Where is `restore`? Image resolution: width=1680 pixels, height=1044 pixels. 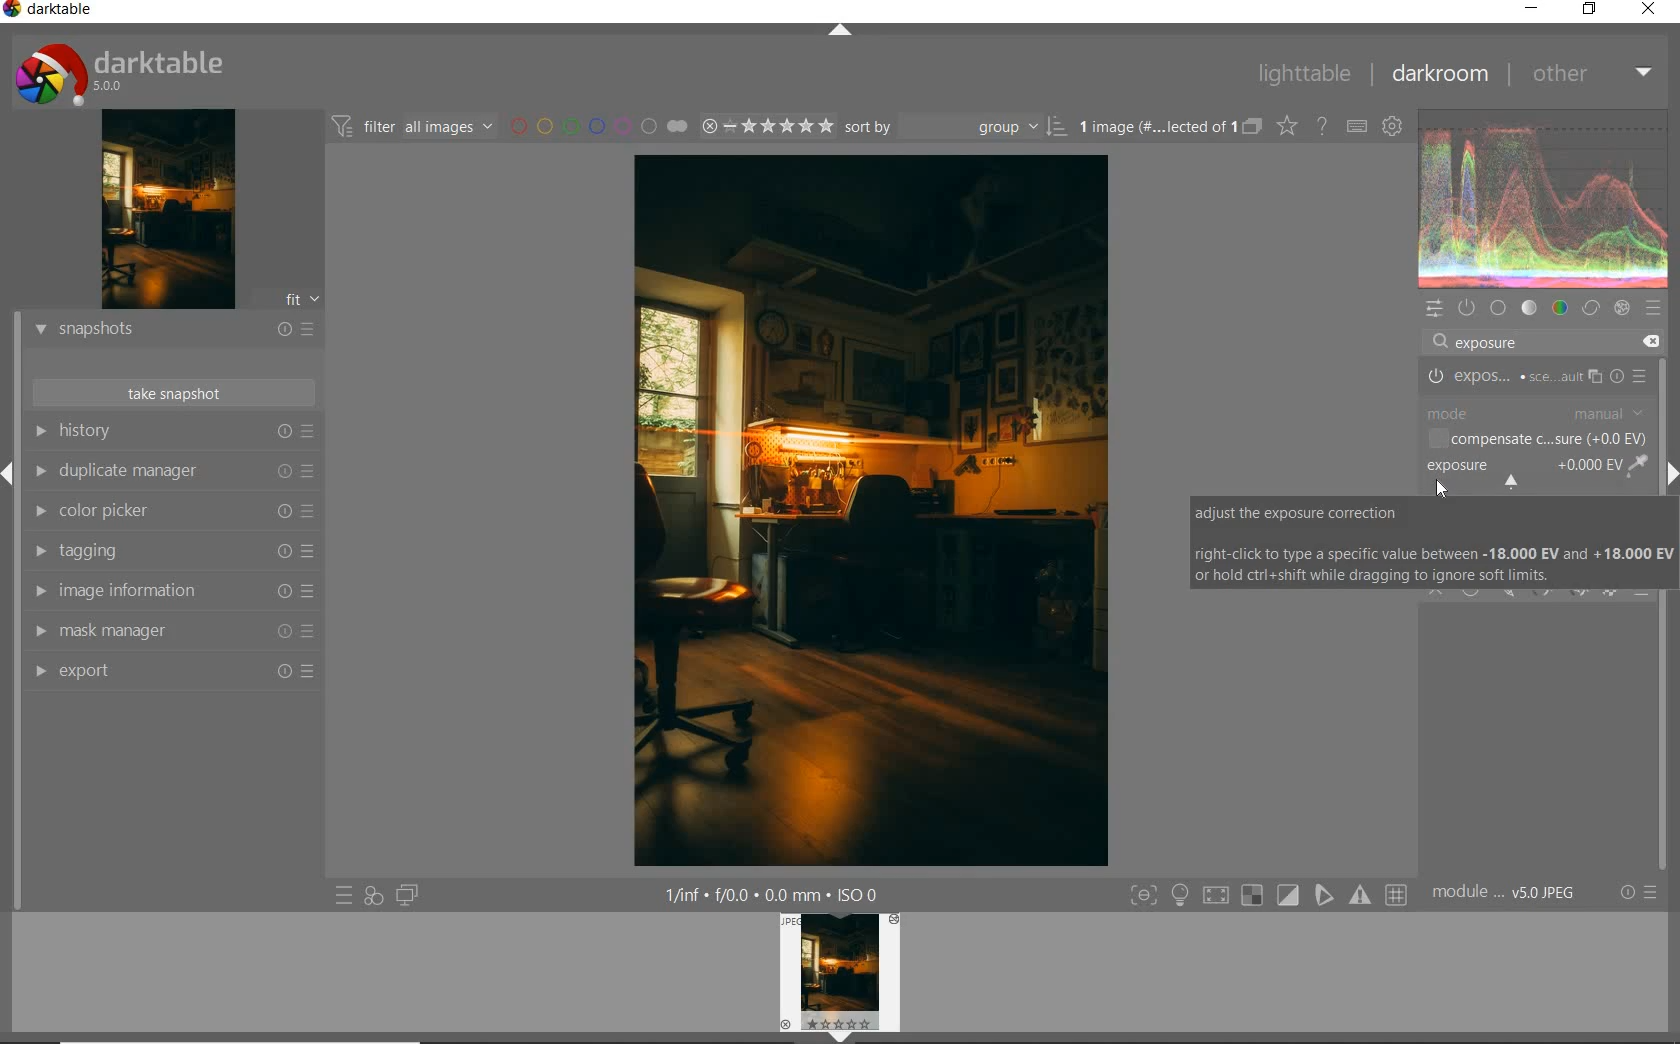
restore is located at coordinates (1593, 11).